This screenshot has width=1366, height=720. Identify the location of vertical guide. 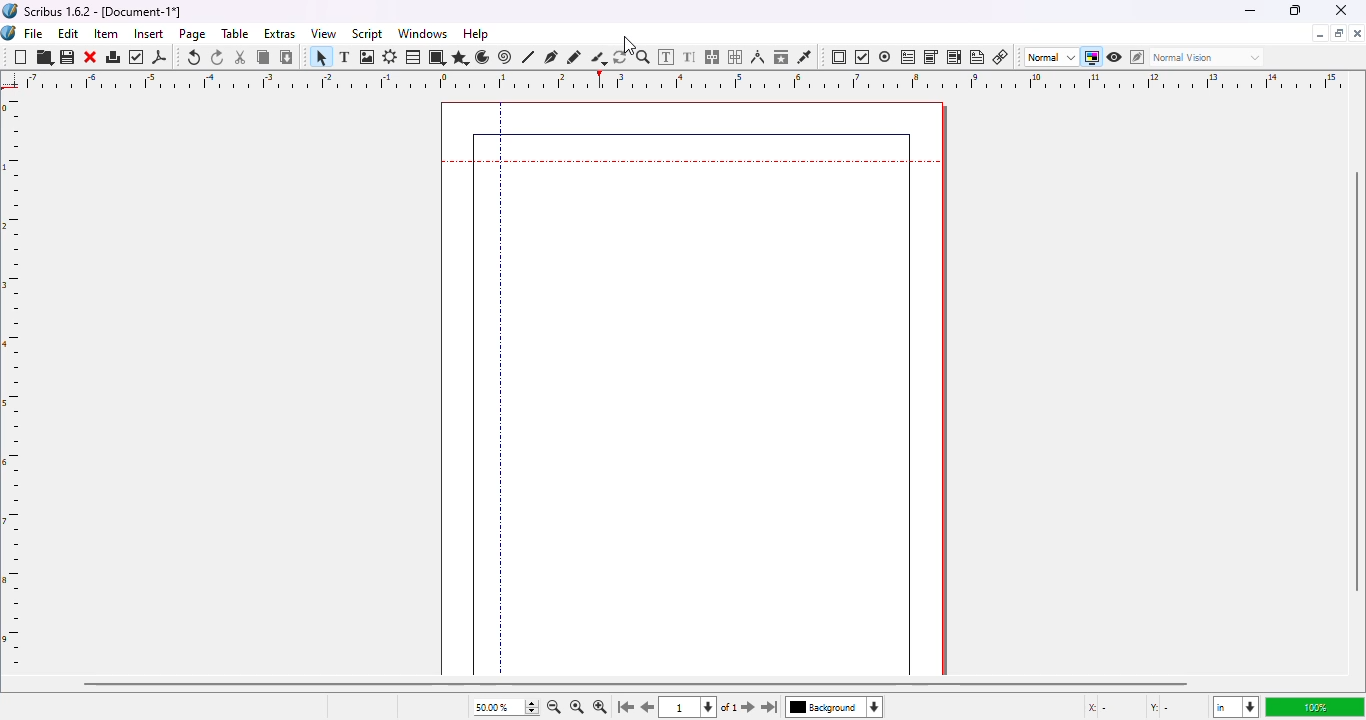
(502, 126).